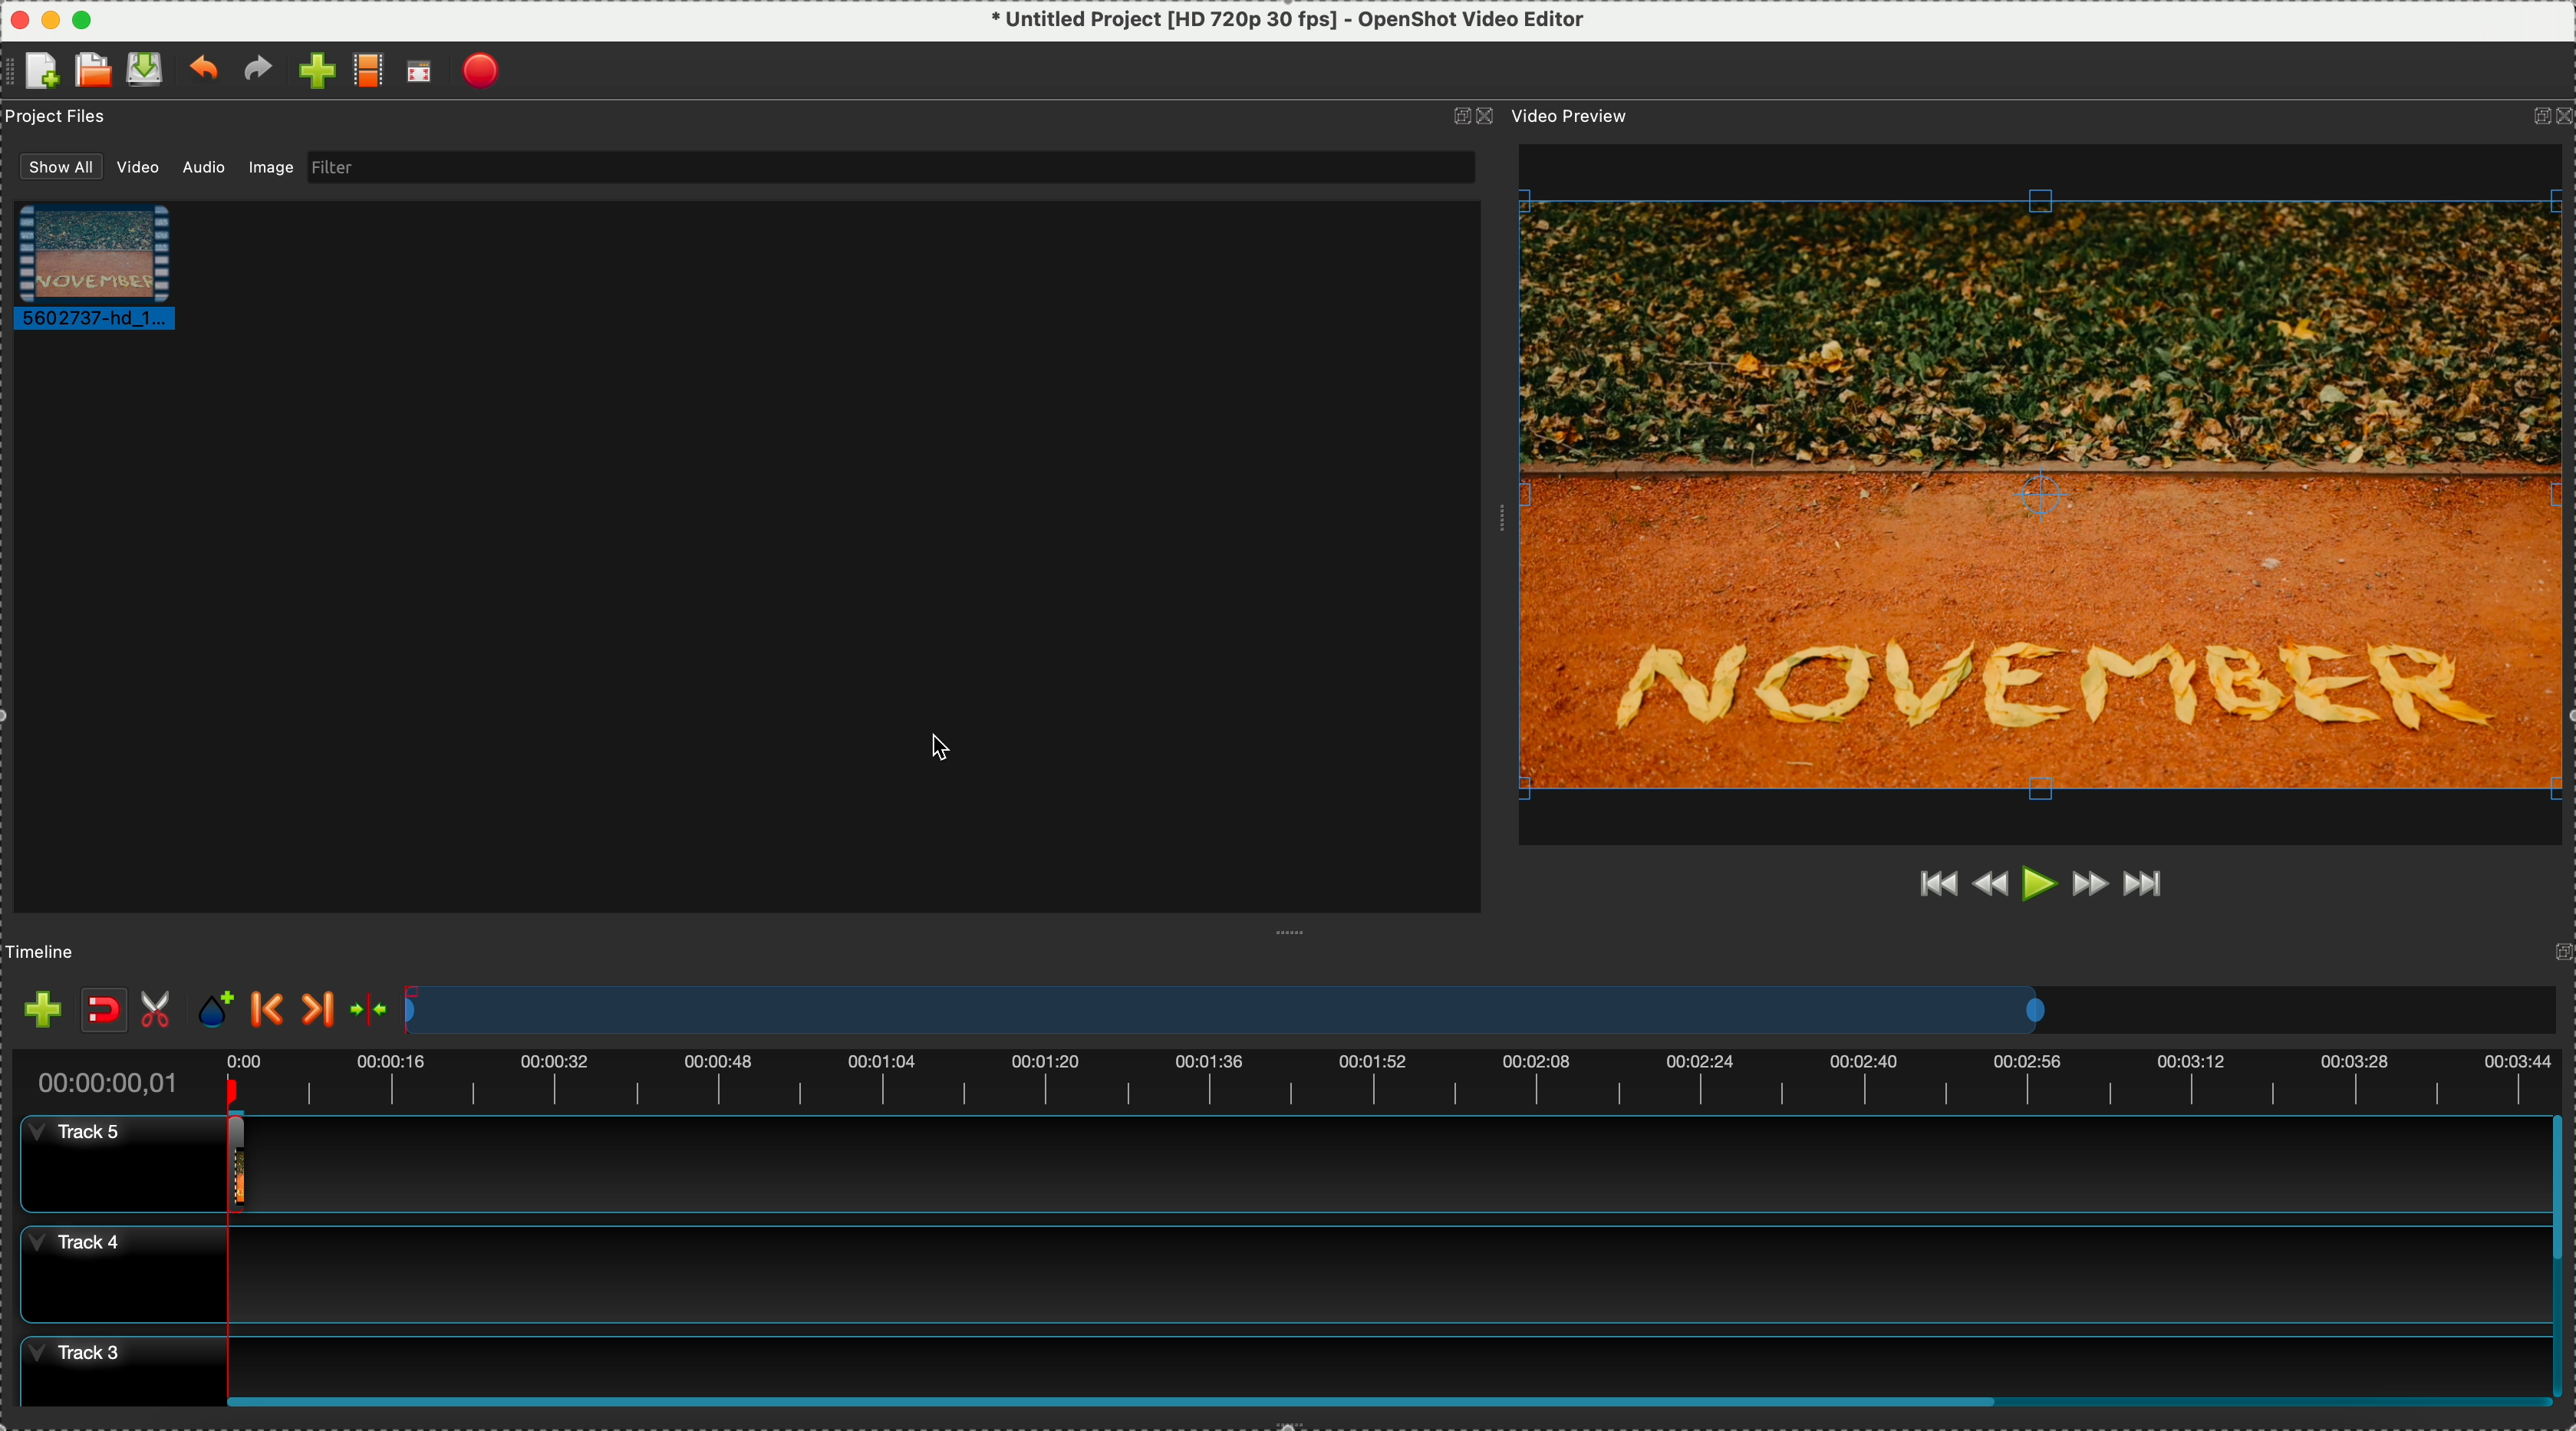  What do you see at coordinates (1297, 933) in the screenshot?
I see `Window Expanding` at bounding box center [1297, 933].